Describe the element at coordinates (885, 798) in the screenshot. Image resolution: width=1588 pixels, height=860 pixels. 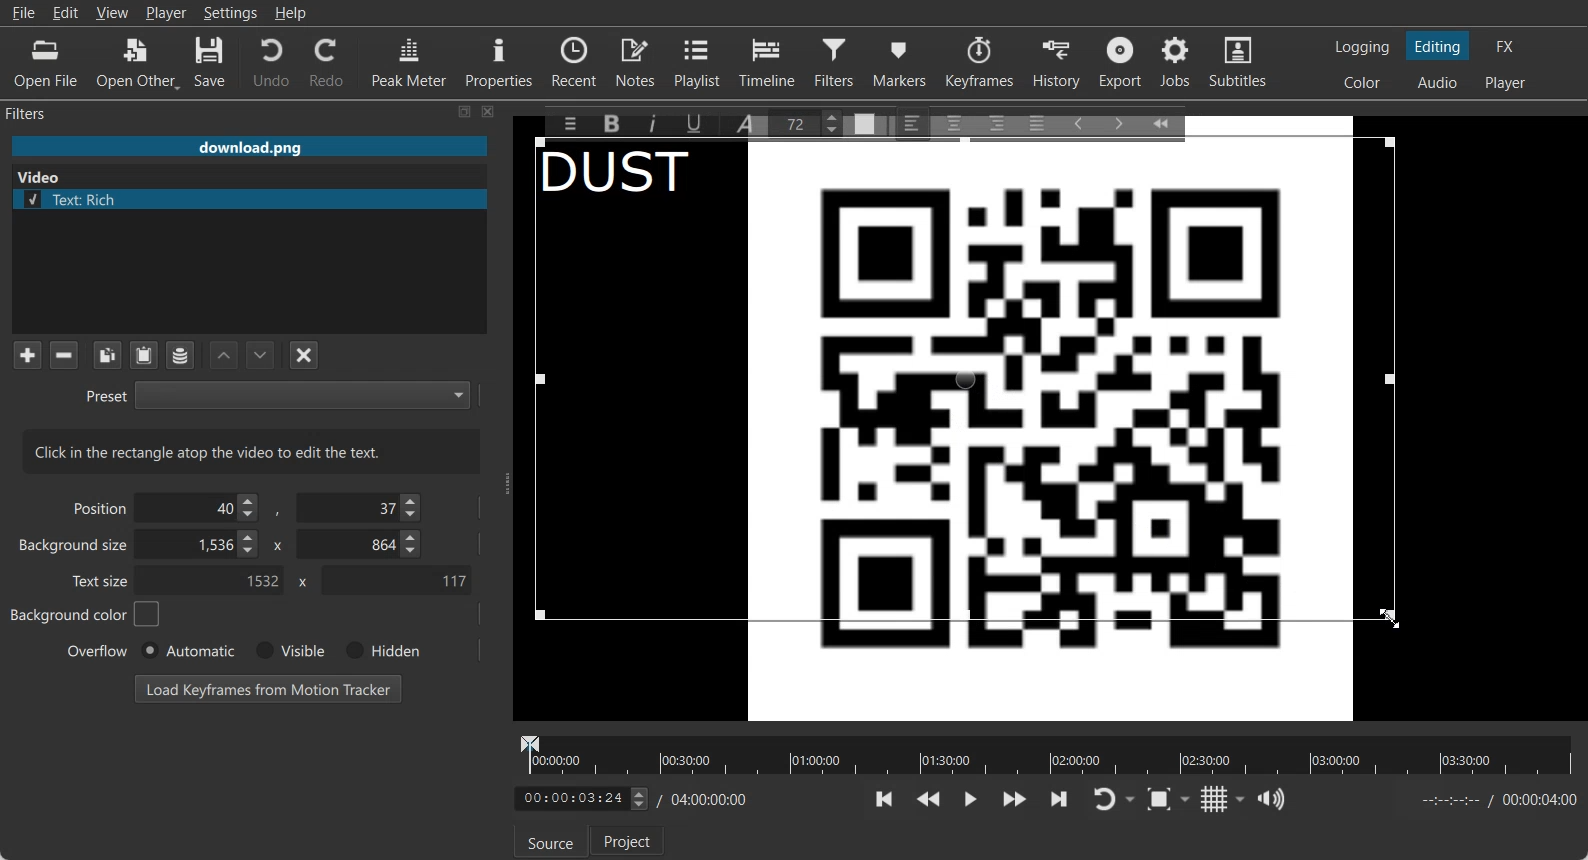
I see `Skip to the previous point` at that location.